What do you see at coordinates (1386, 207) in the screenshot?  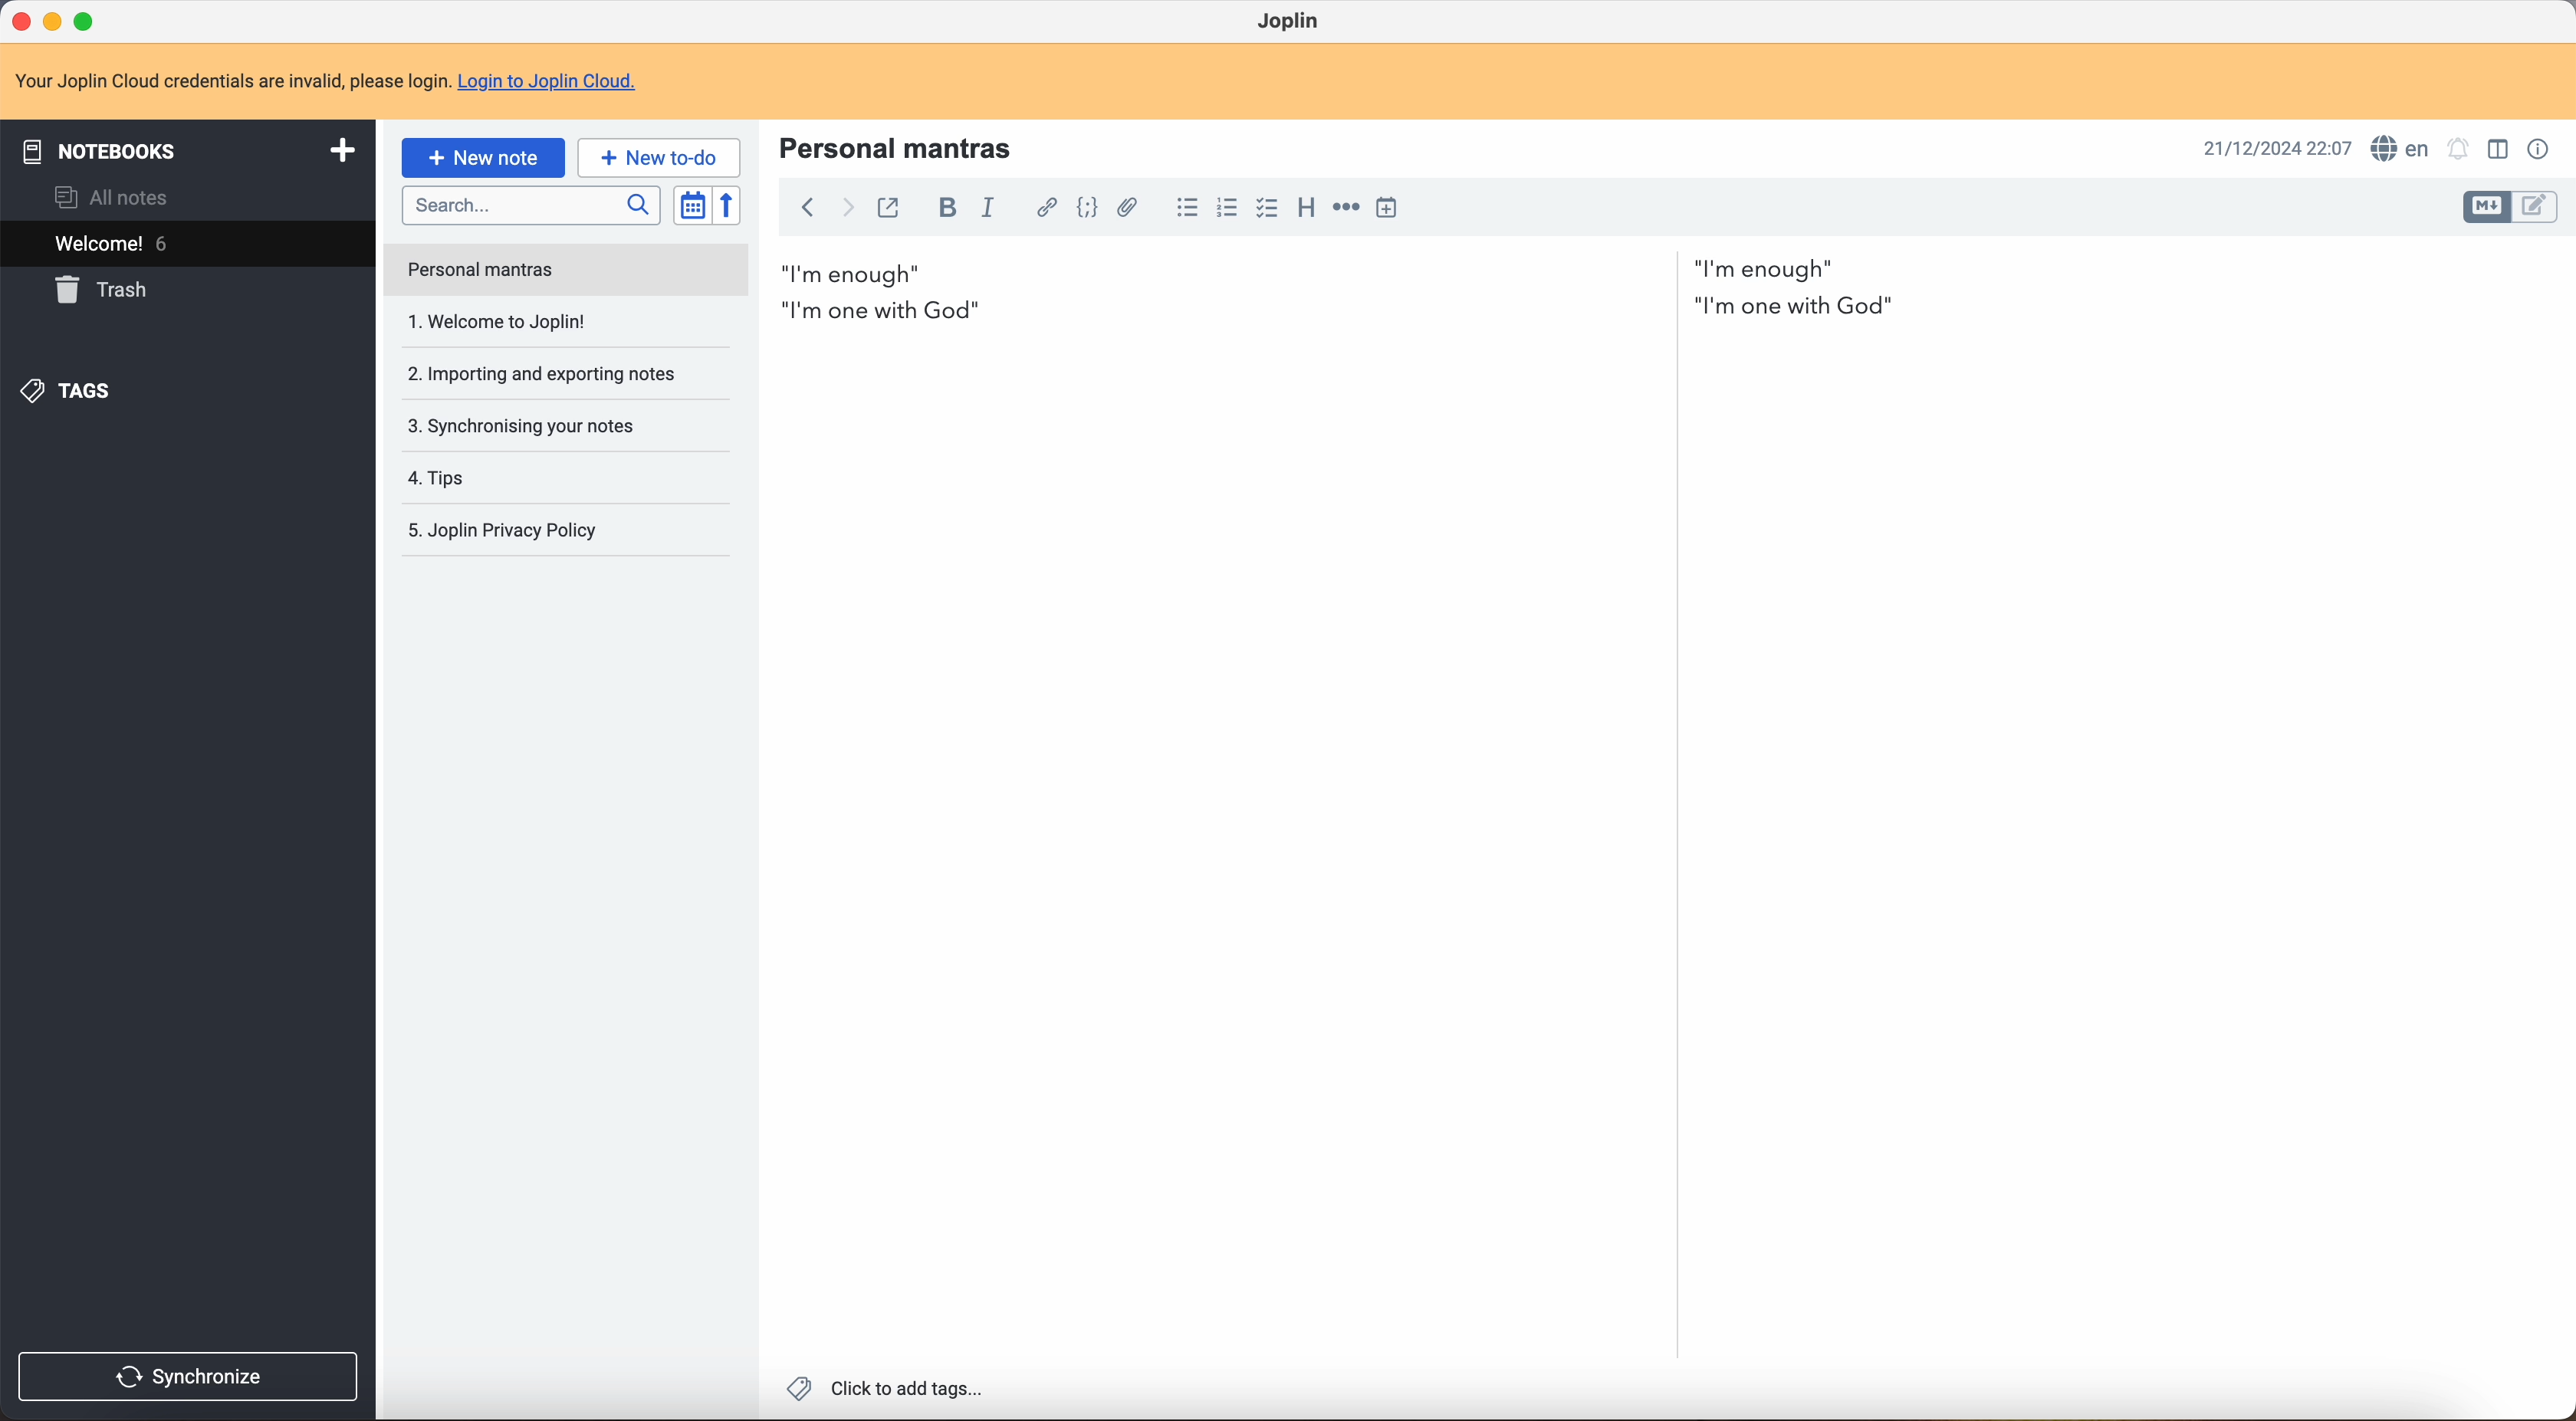 I see `insert time` at bounding box center [1386, 207].